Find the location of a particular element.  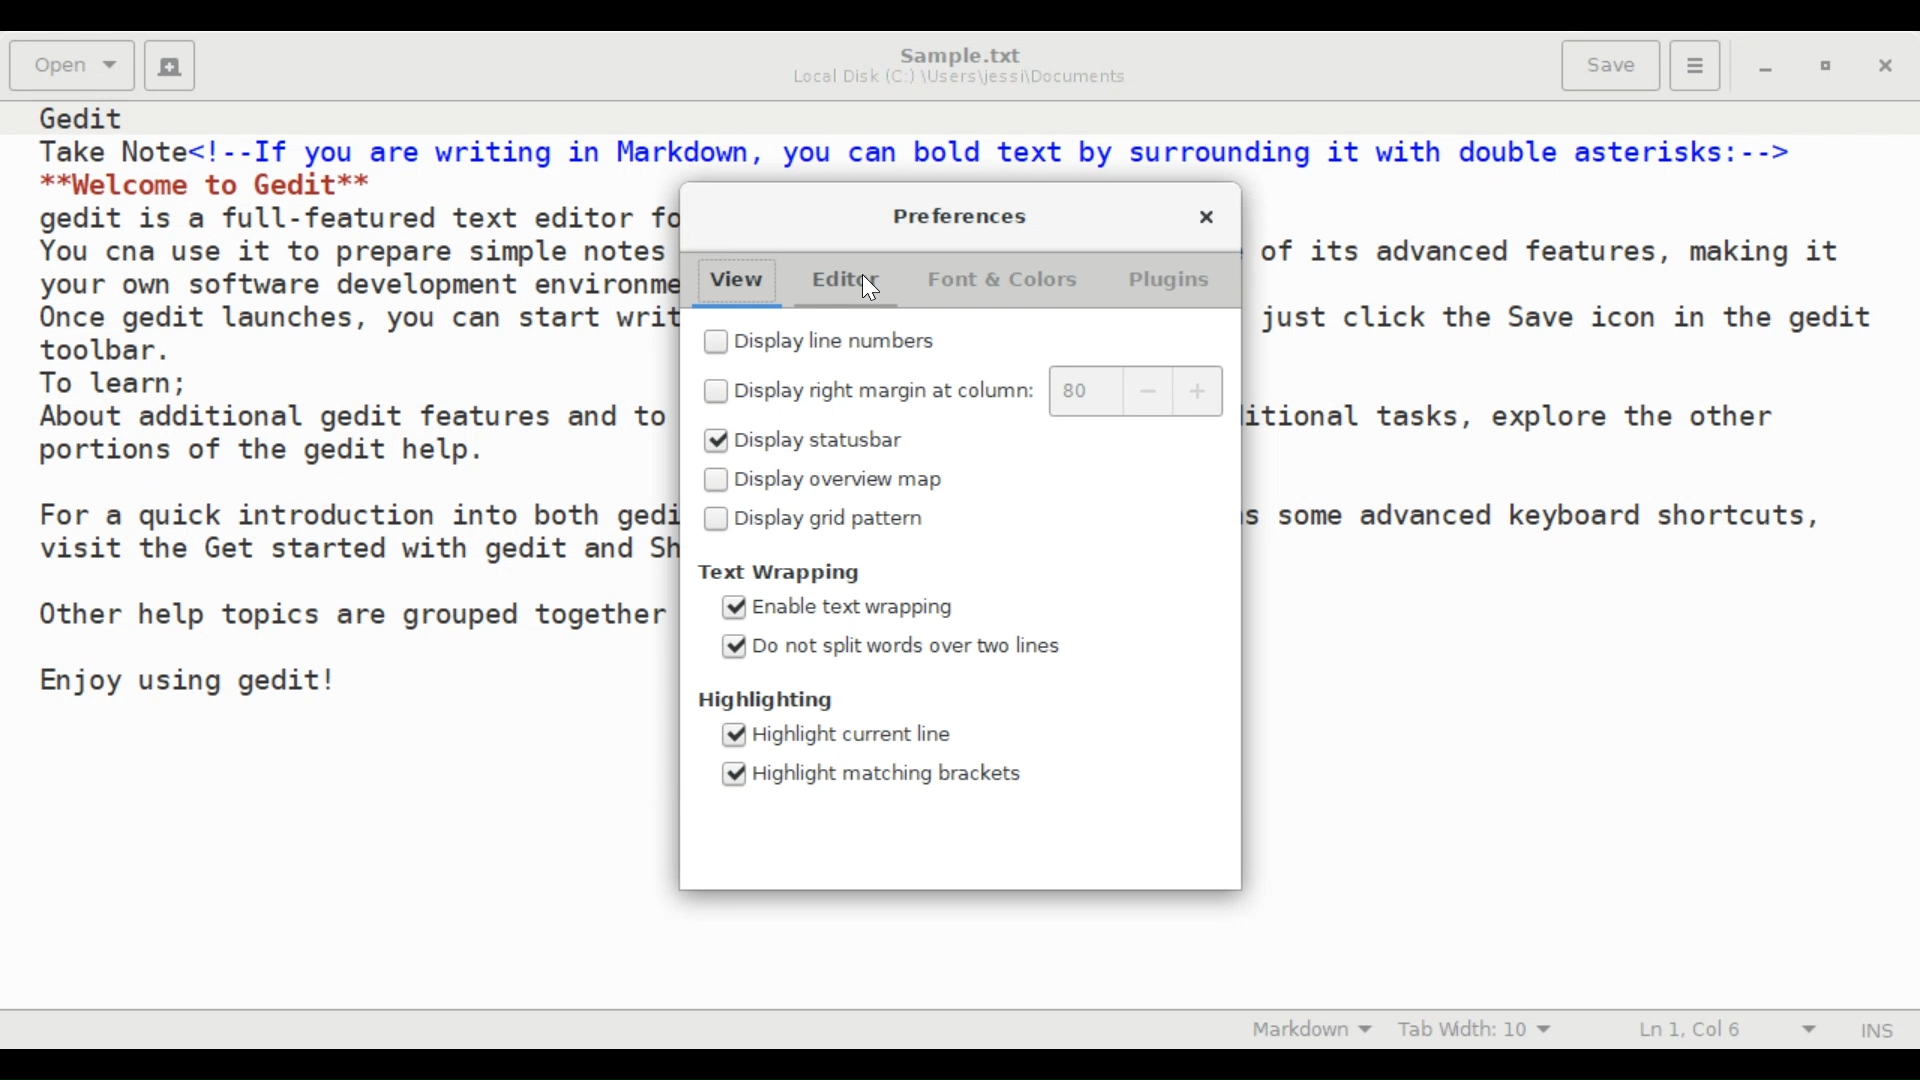

Highlighting is located at coordinates (772, 699).